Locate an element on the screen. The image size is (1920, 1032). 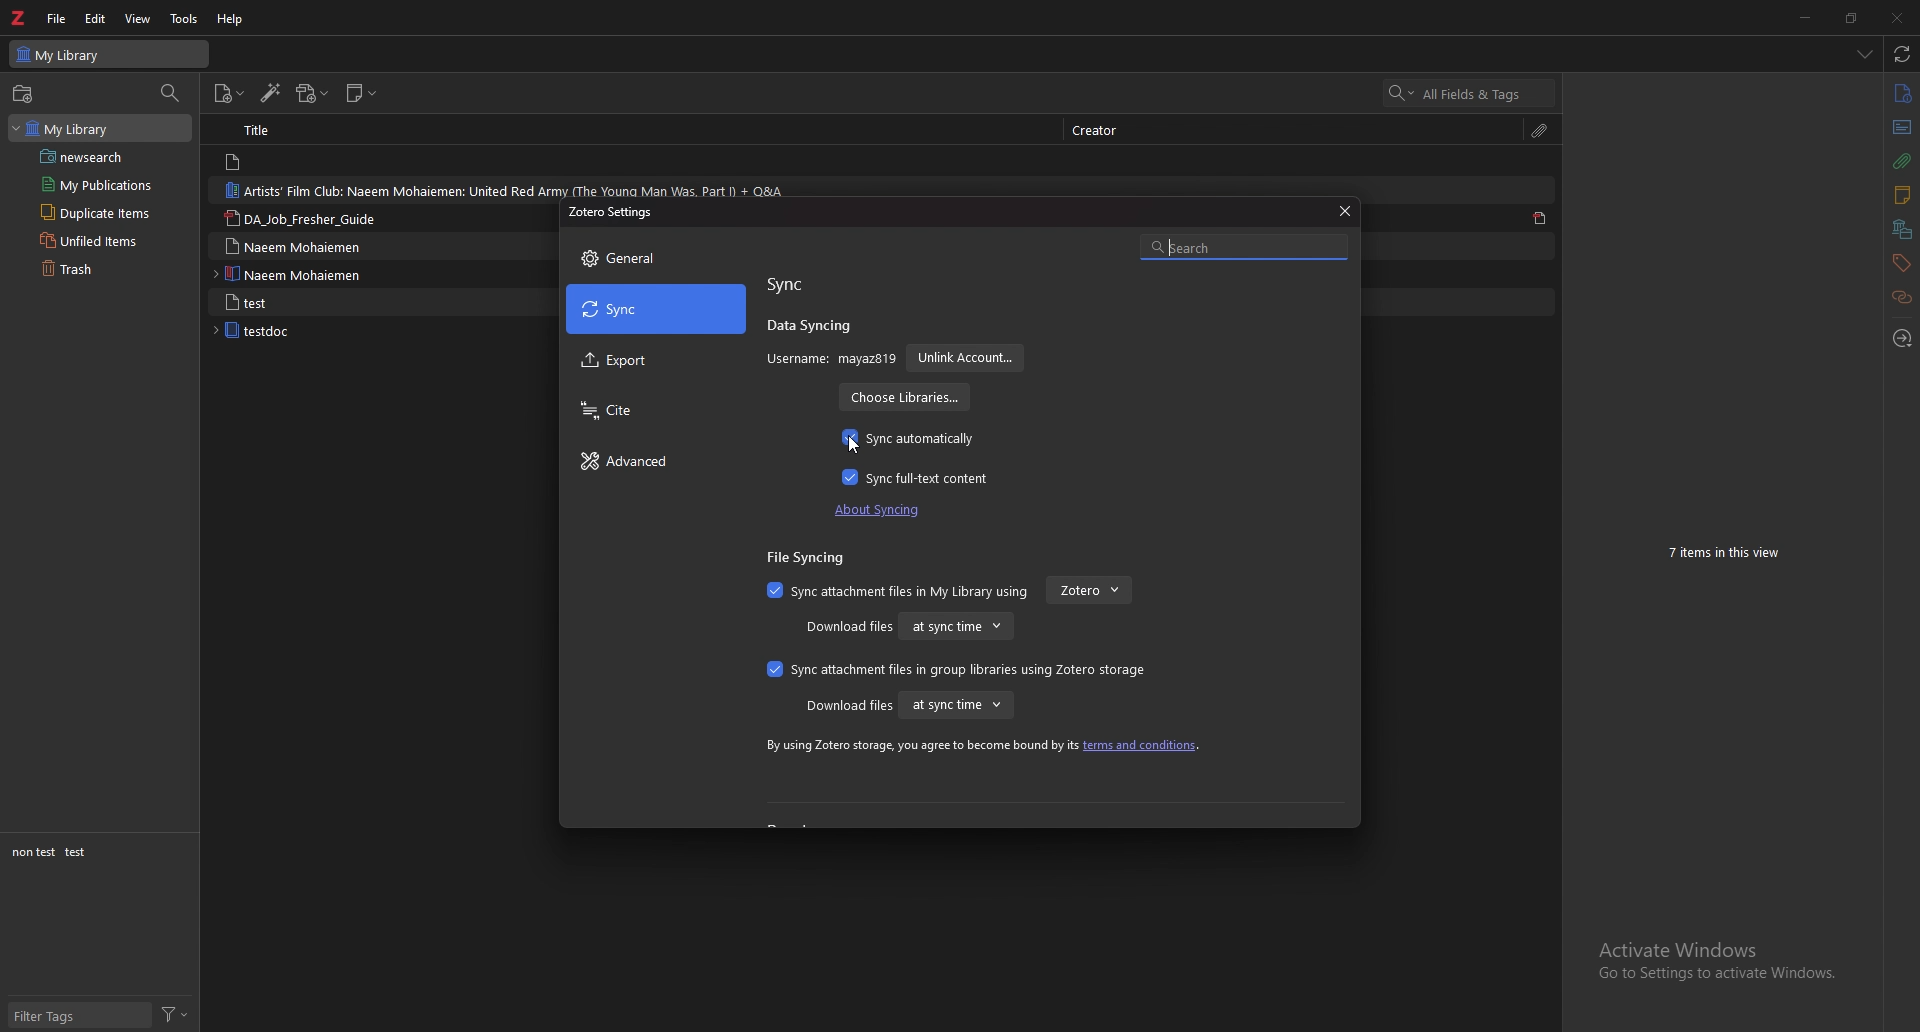
title is located at coordinates (277, 131).